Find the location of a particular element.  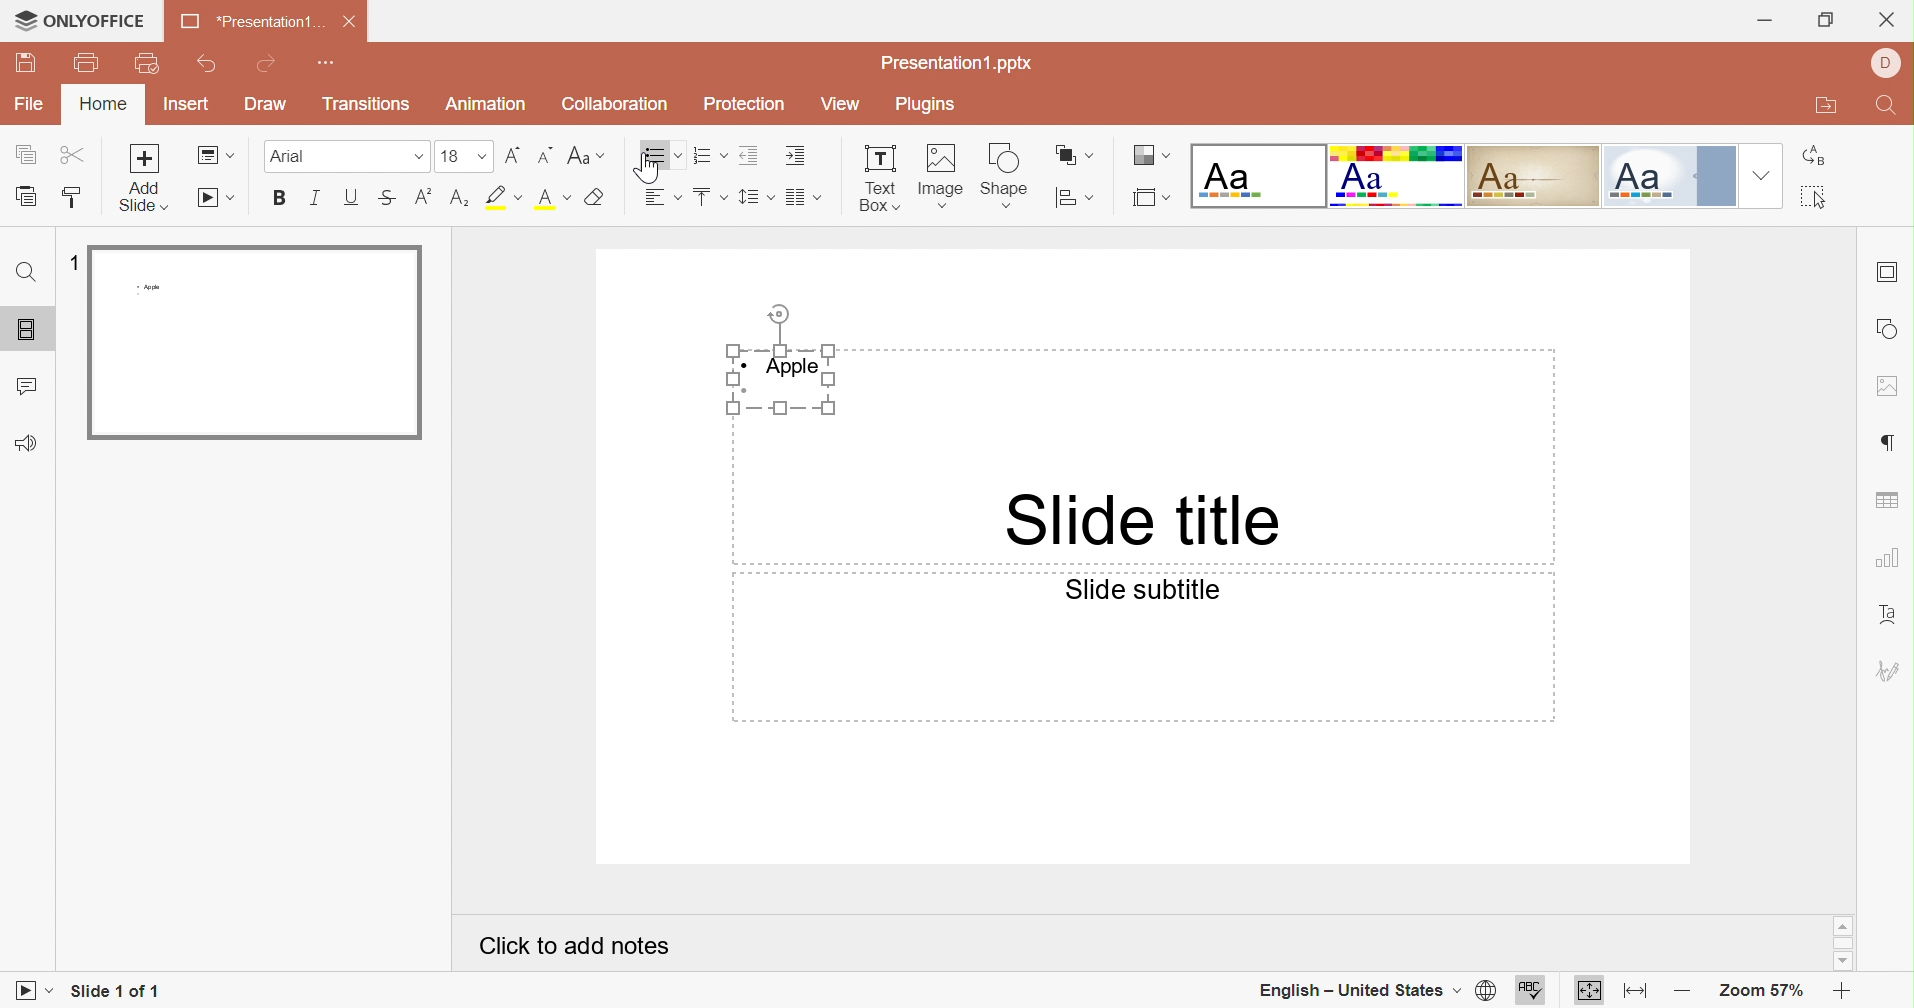

Merge and center is located at coordinates (796, 197).